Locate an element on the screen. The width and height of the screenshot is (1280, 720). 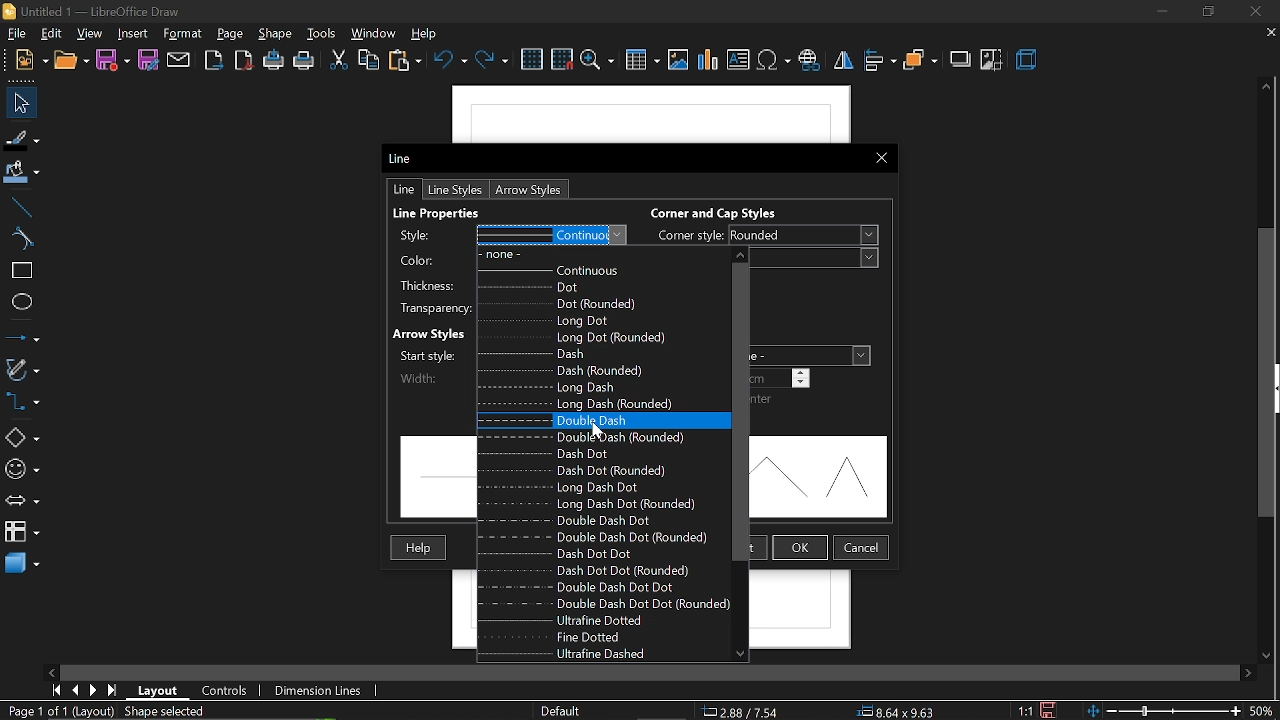
scaling factor (1:1) is located at coordinates (1027, 711).